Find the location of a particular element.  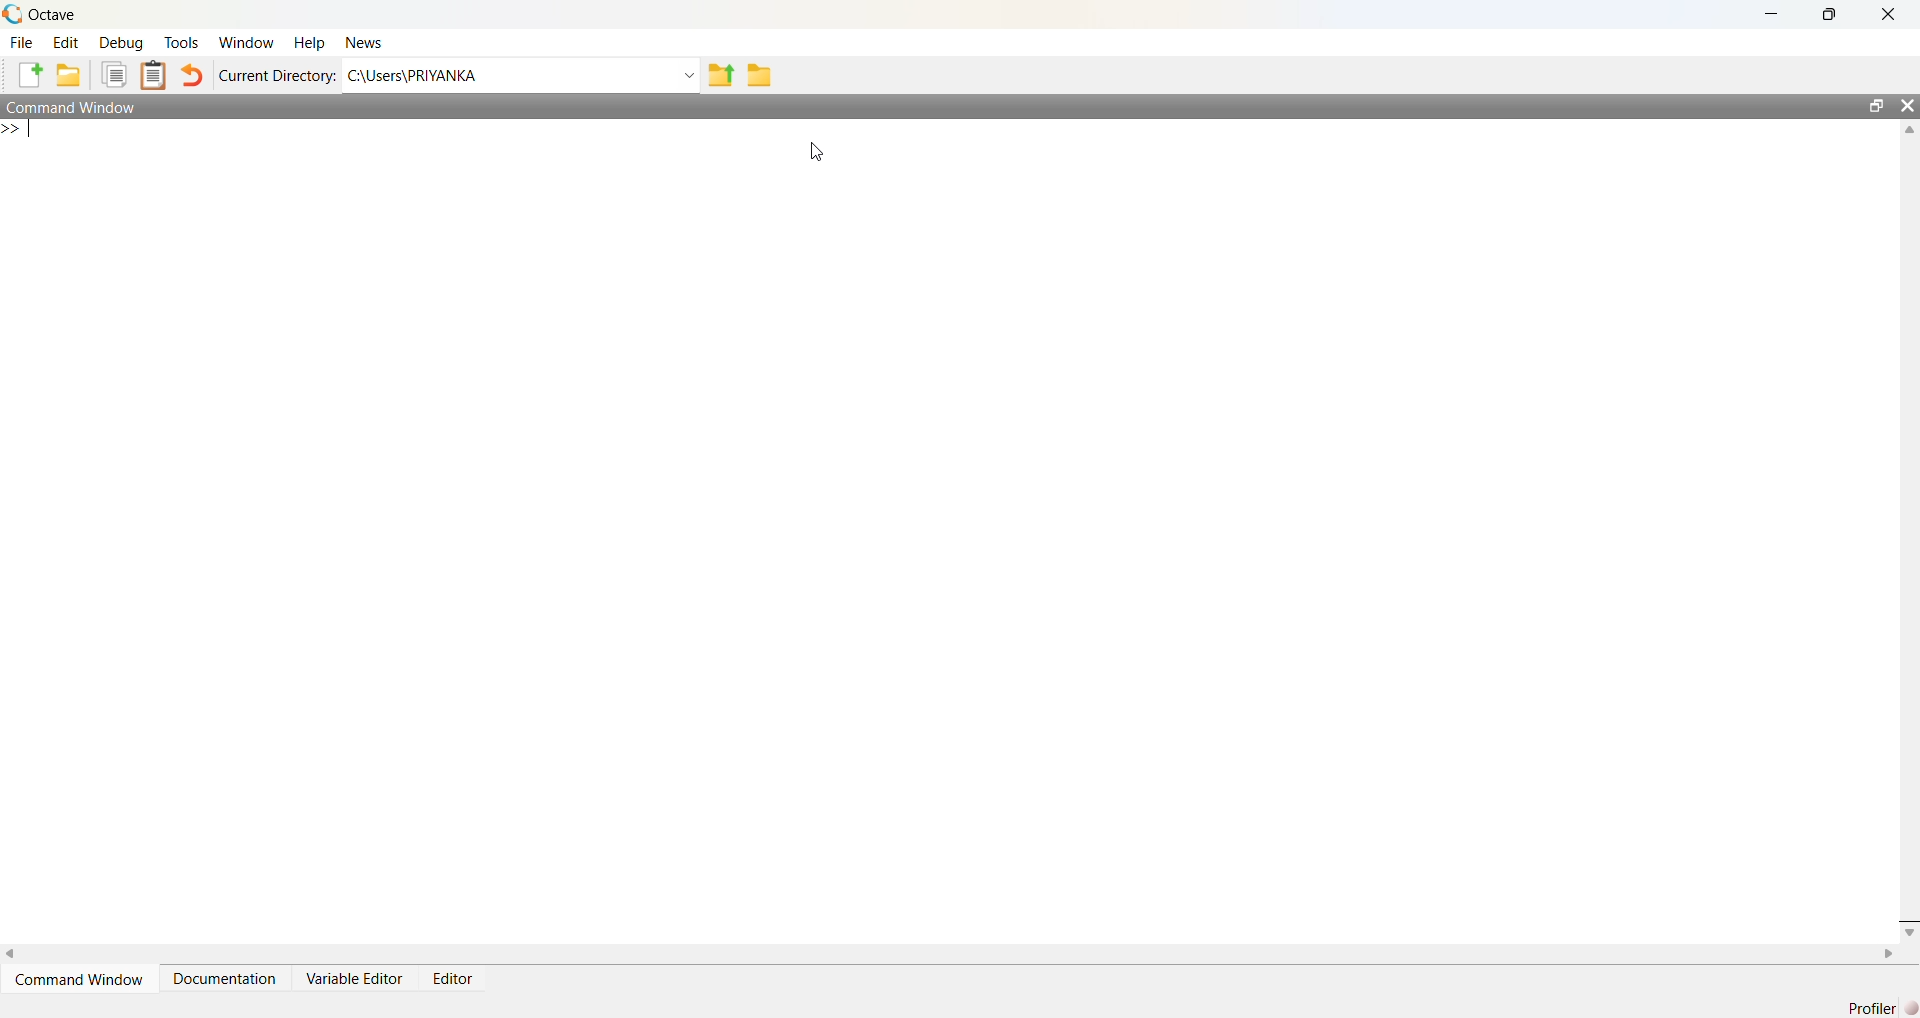

File is located at coordinates (24, 42).